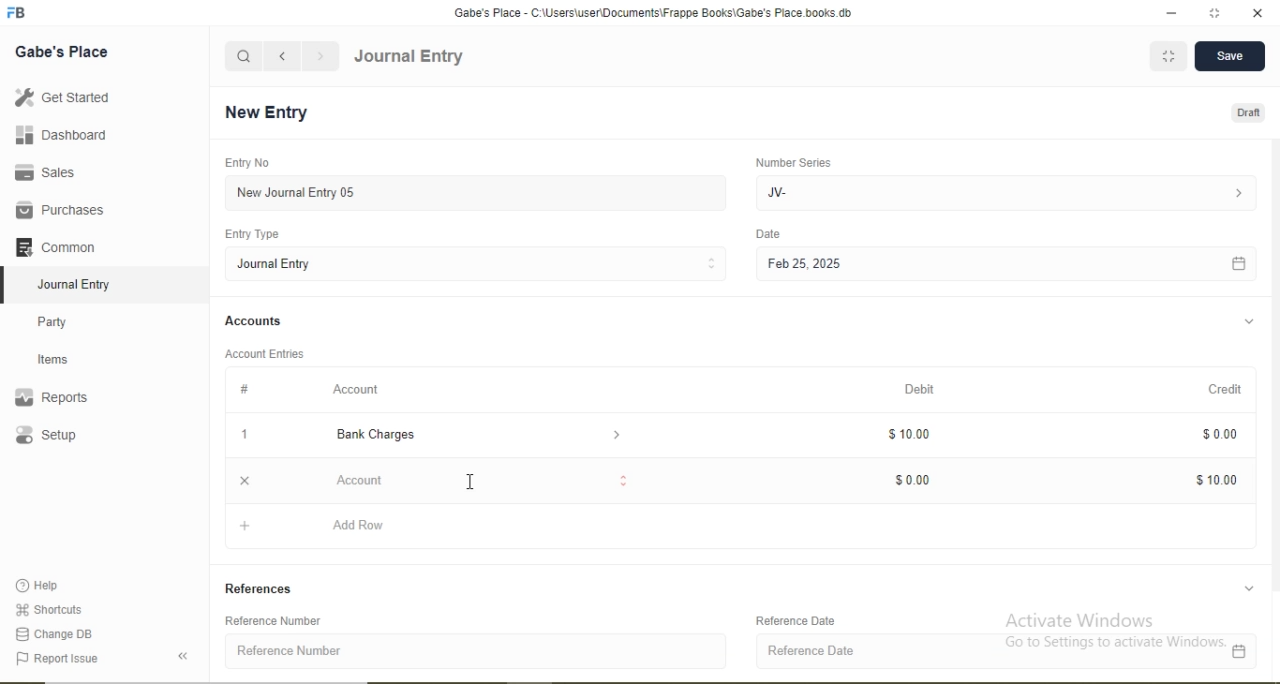  What do you see at coordinates (254, 321) in the screenshot?
I see `Accounts.` at bounding box center [254, 321].